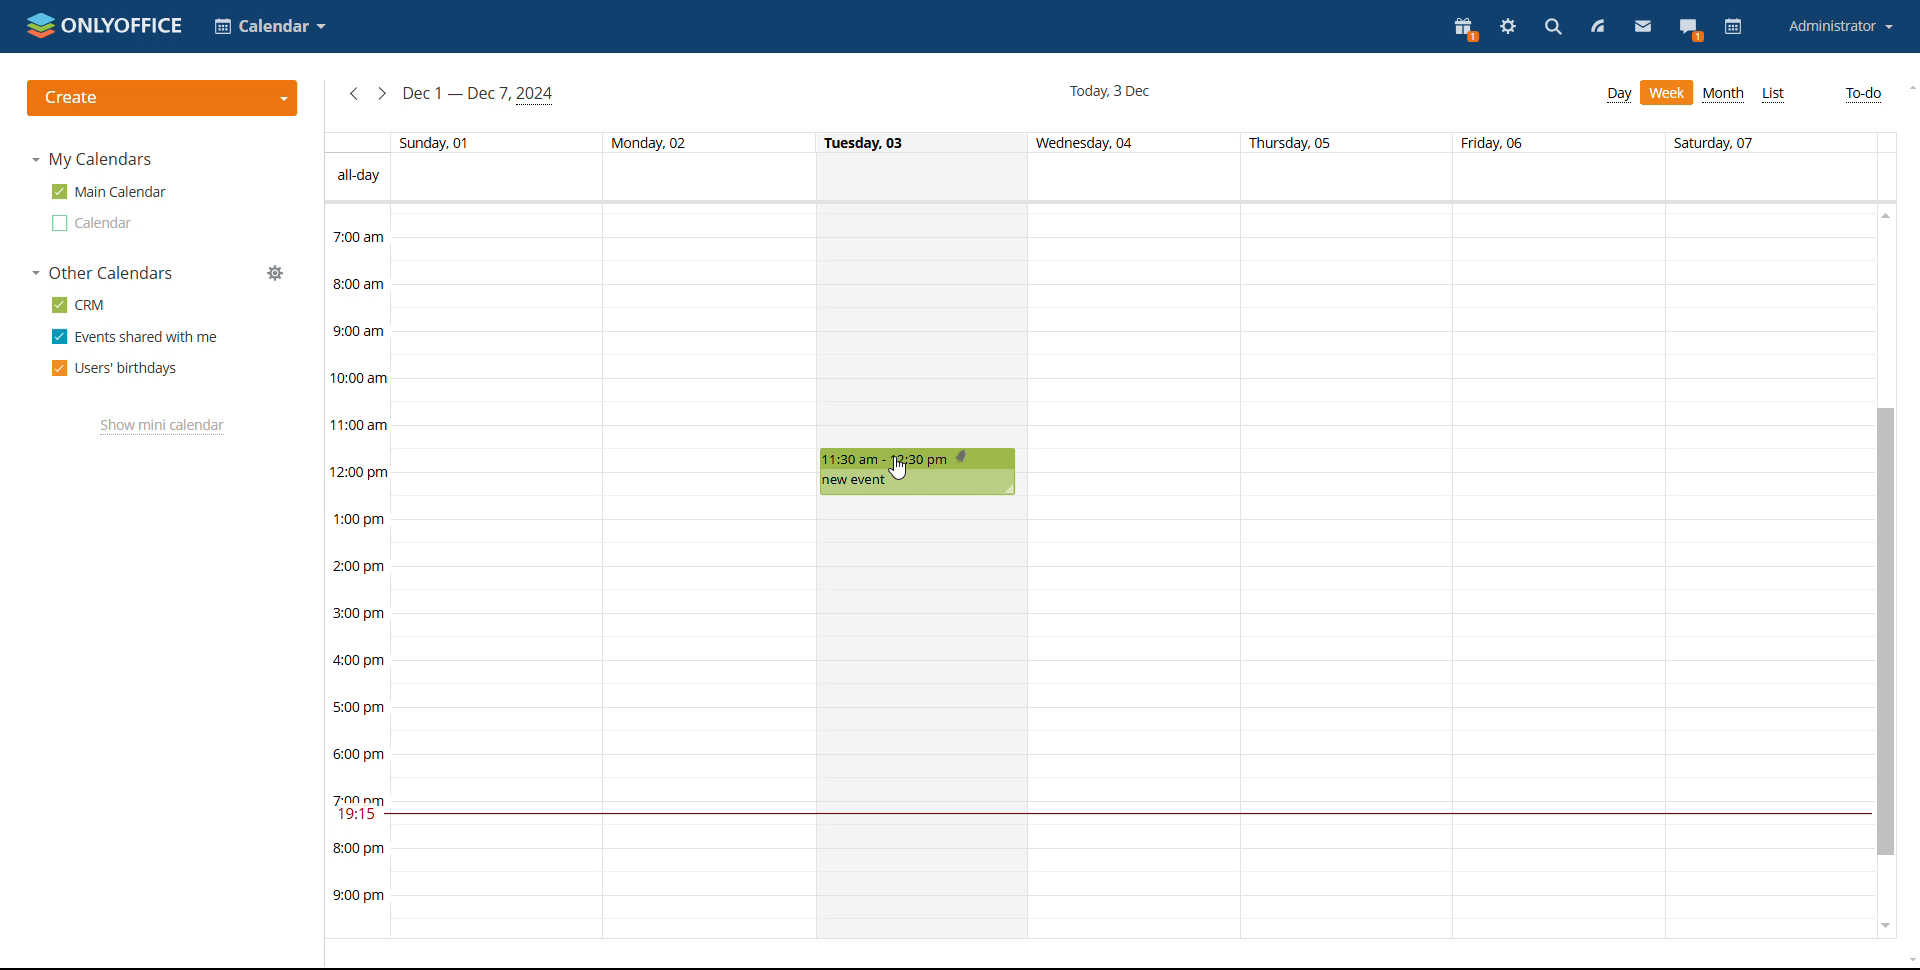 The height and width of the screenshot is (970, 1920). Describe the element at coordinates (1598, 28) in the screenshot. I see `feed` at that location.